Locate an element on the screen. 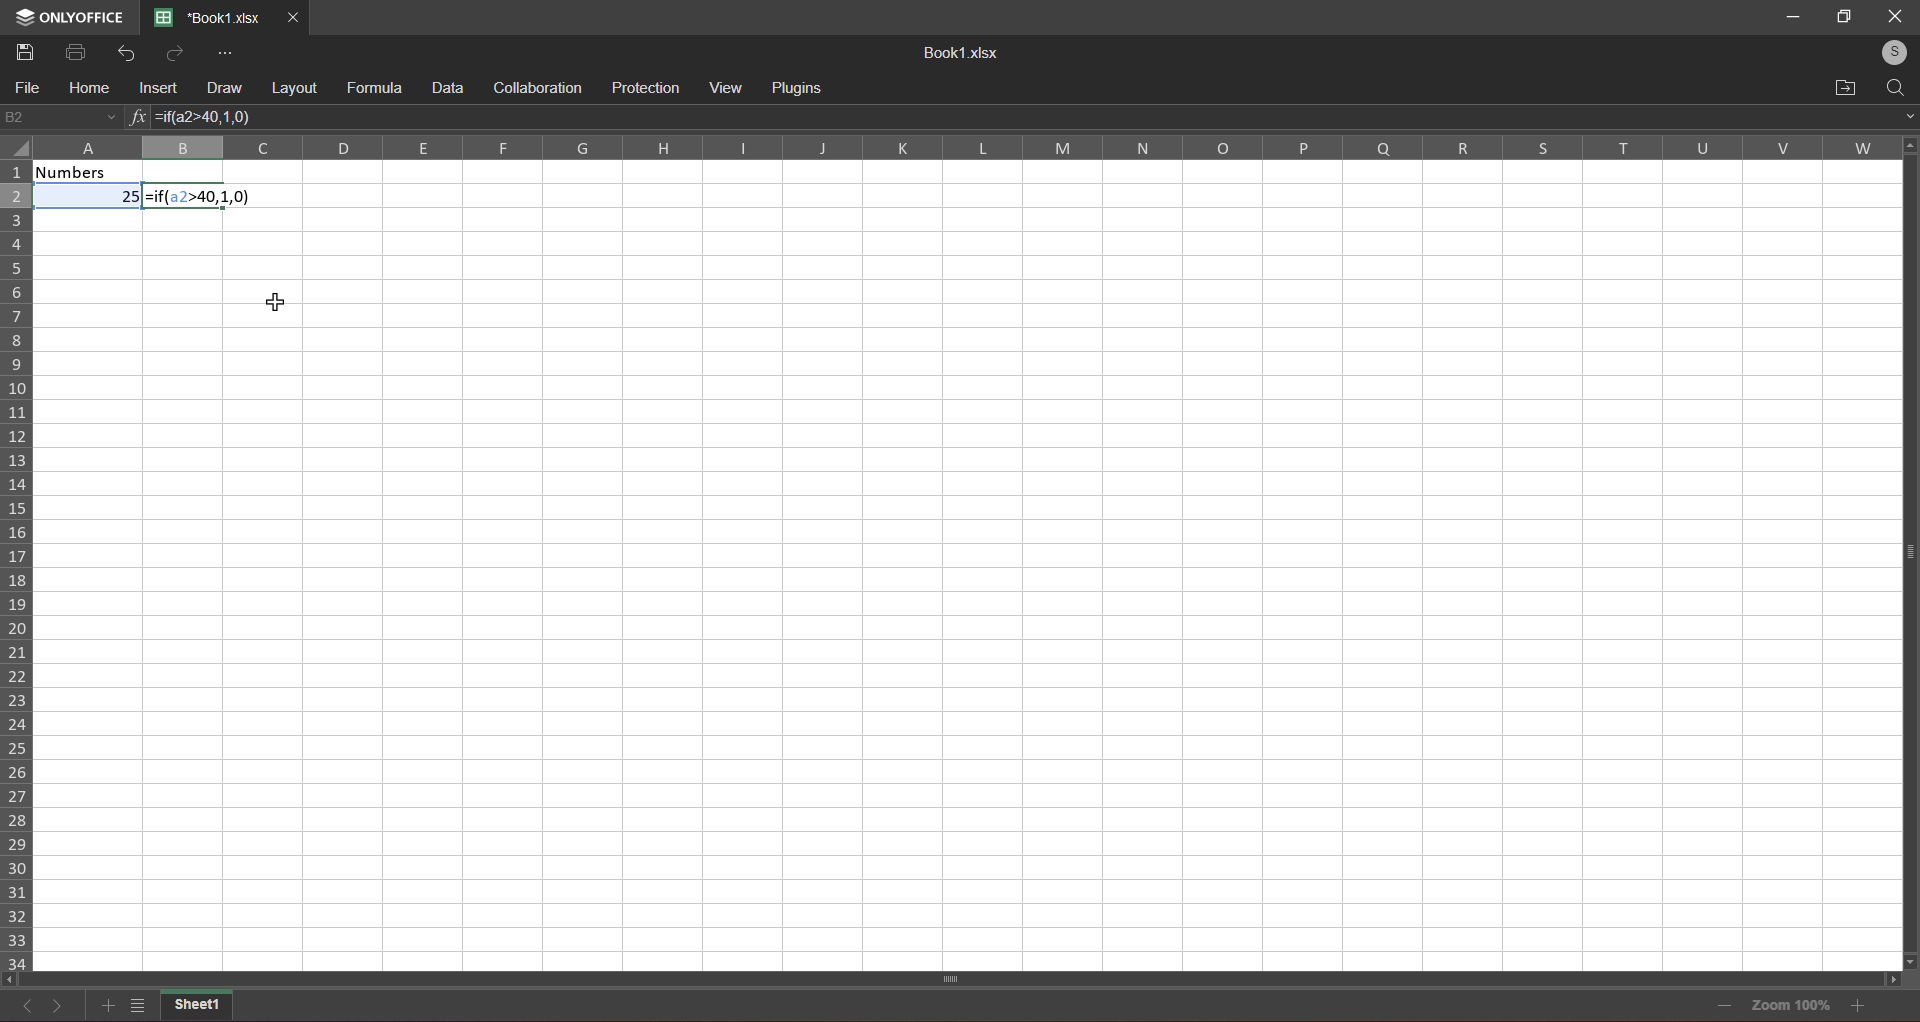  view is located at coordinates (729, 87).